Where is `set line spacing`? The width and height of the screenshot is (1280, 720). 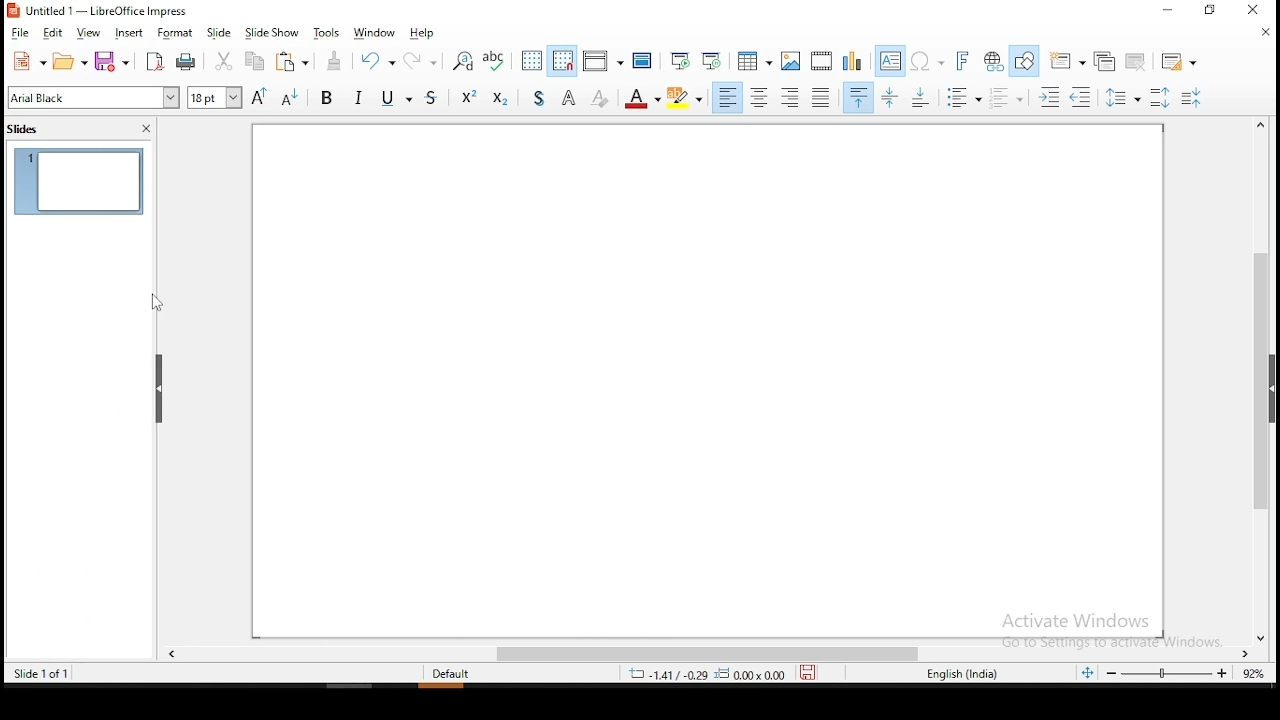 set line spacing is located at coordinates (1123, 95).